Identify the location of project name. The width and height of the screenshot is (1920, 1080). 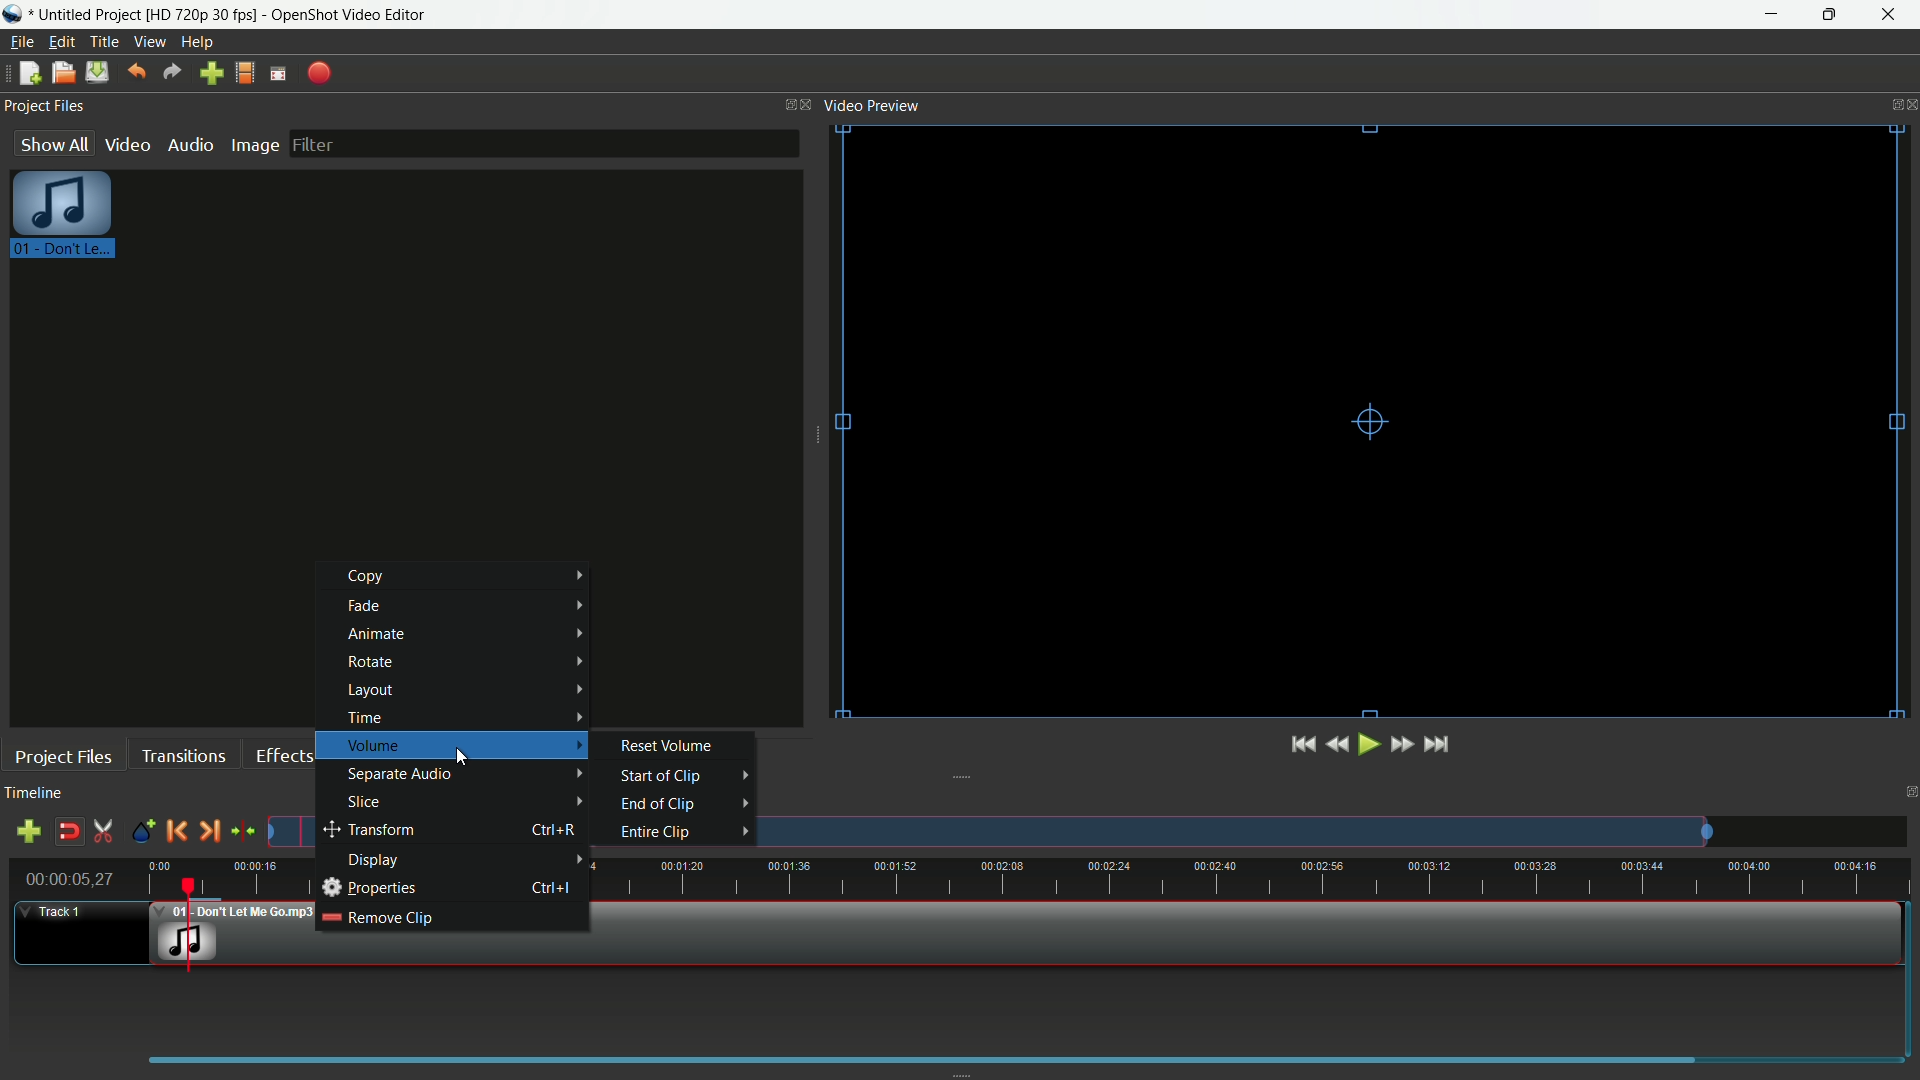
(91, 15).